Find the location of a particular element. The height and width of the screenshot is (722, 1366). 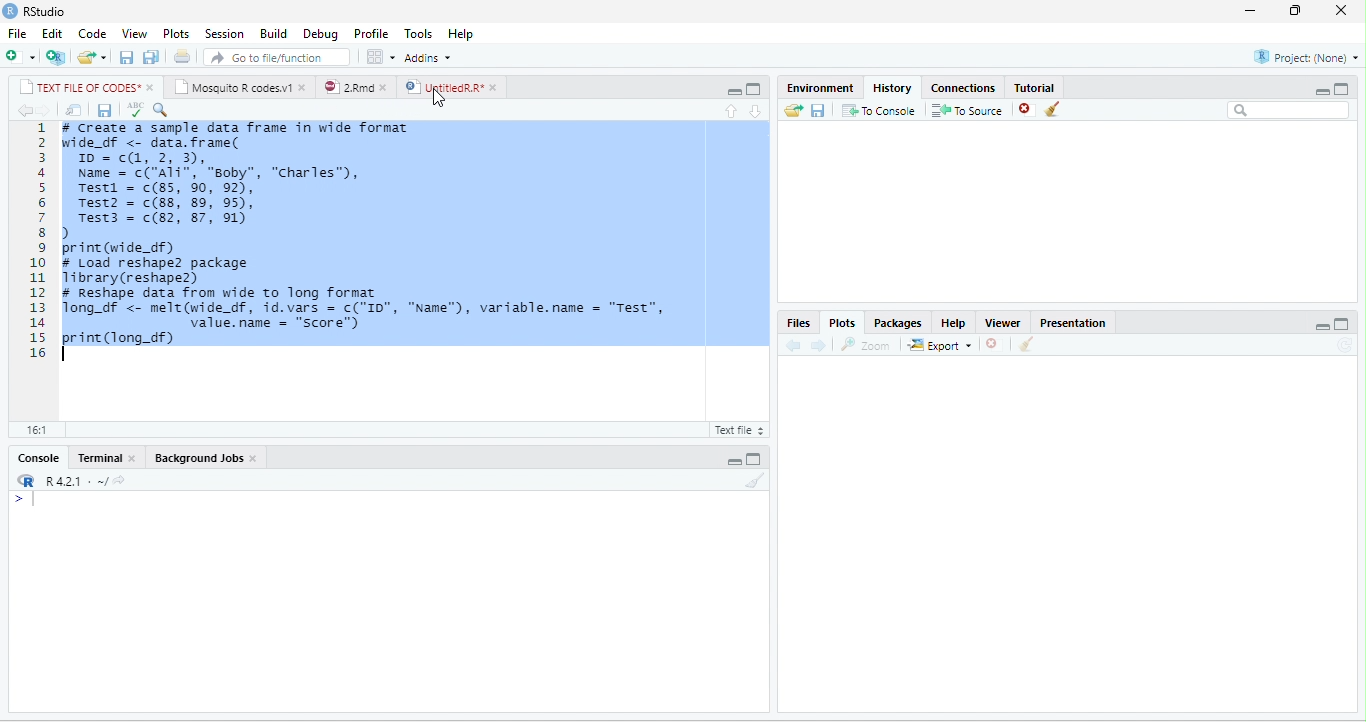

minimize is located at coordinates (1322, 326).